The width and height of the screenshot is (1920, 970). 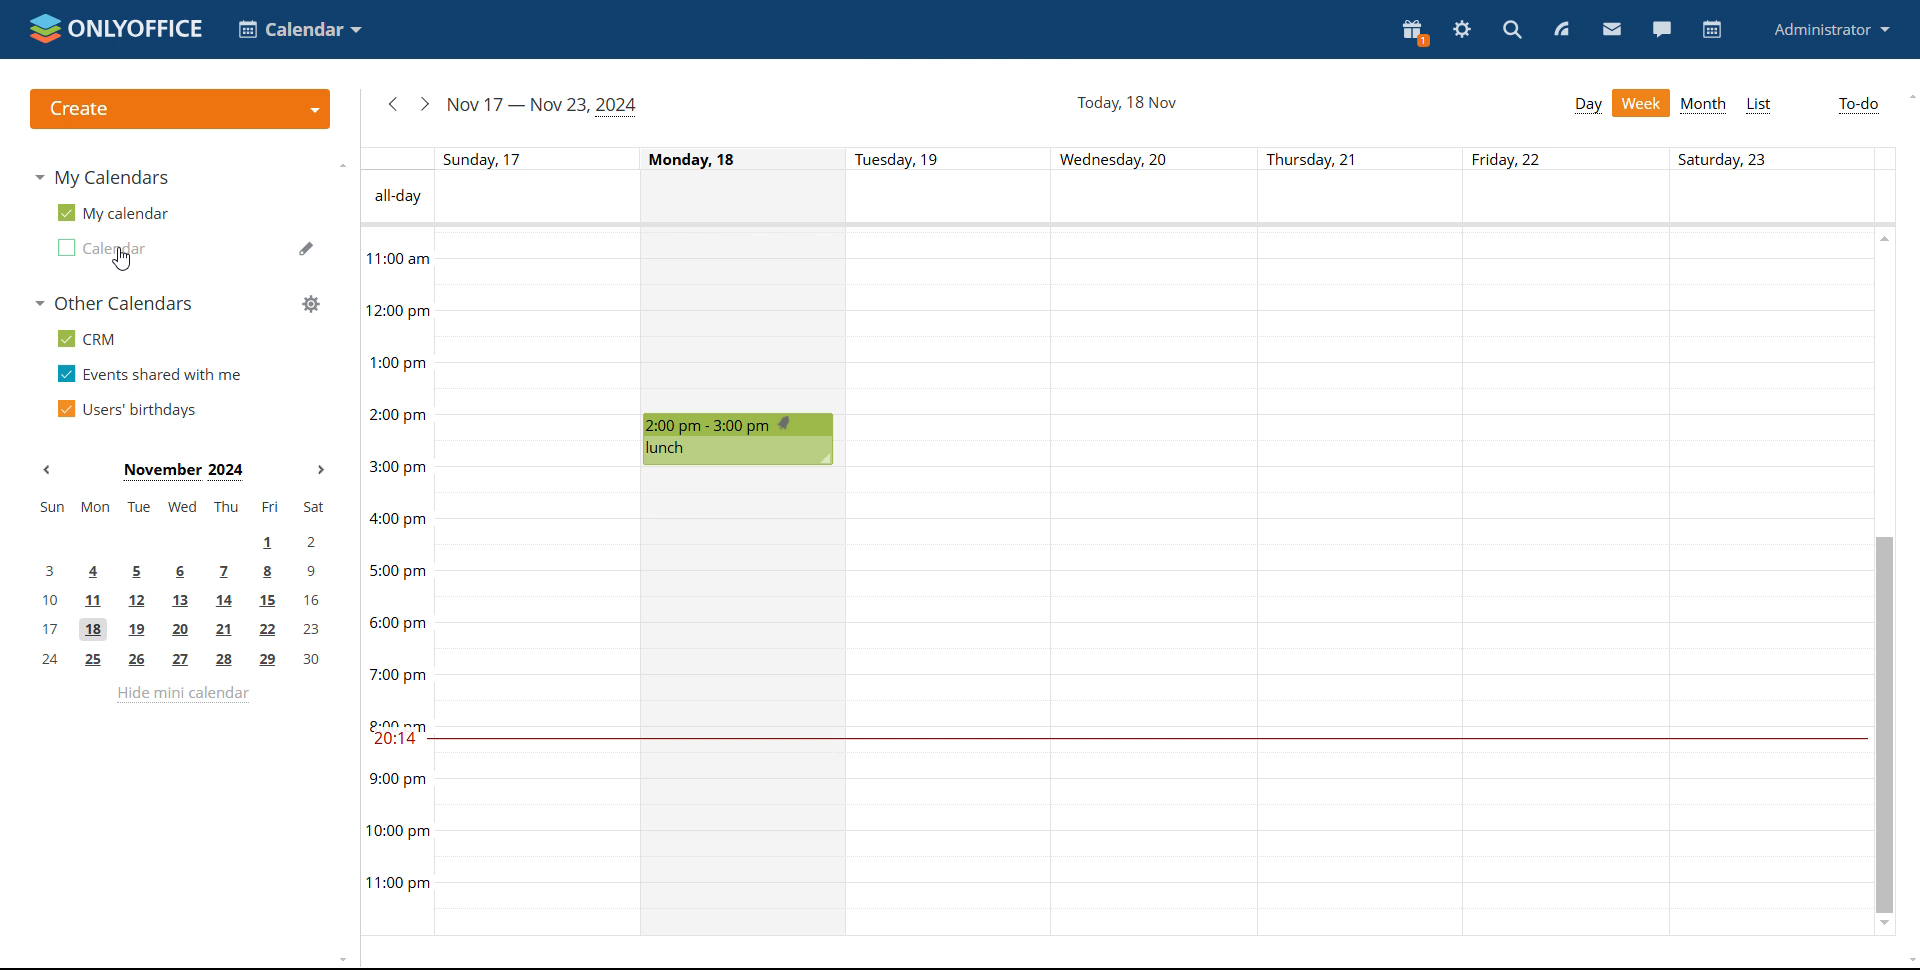 What do you see at coordinates (1565, 584) in the screenshot?
I see `friday` at bounding box center [1565, 584].